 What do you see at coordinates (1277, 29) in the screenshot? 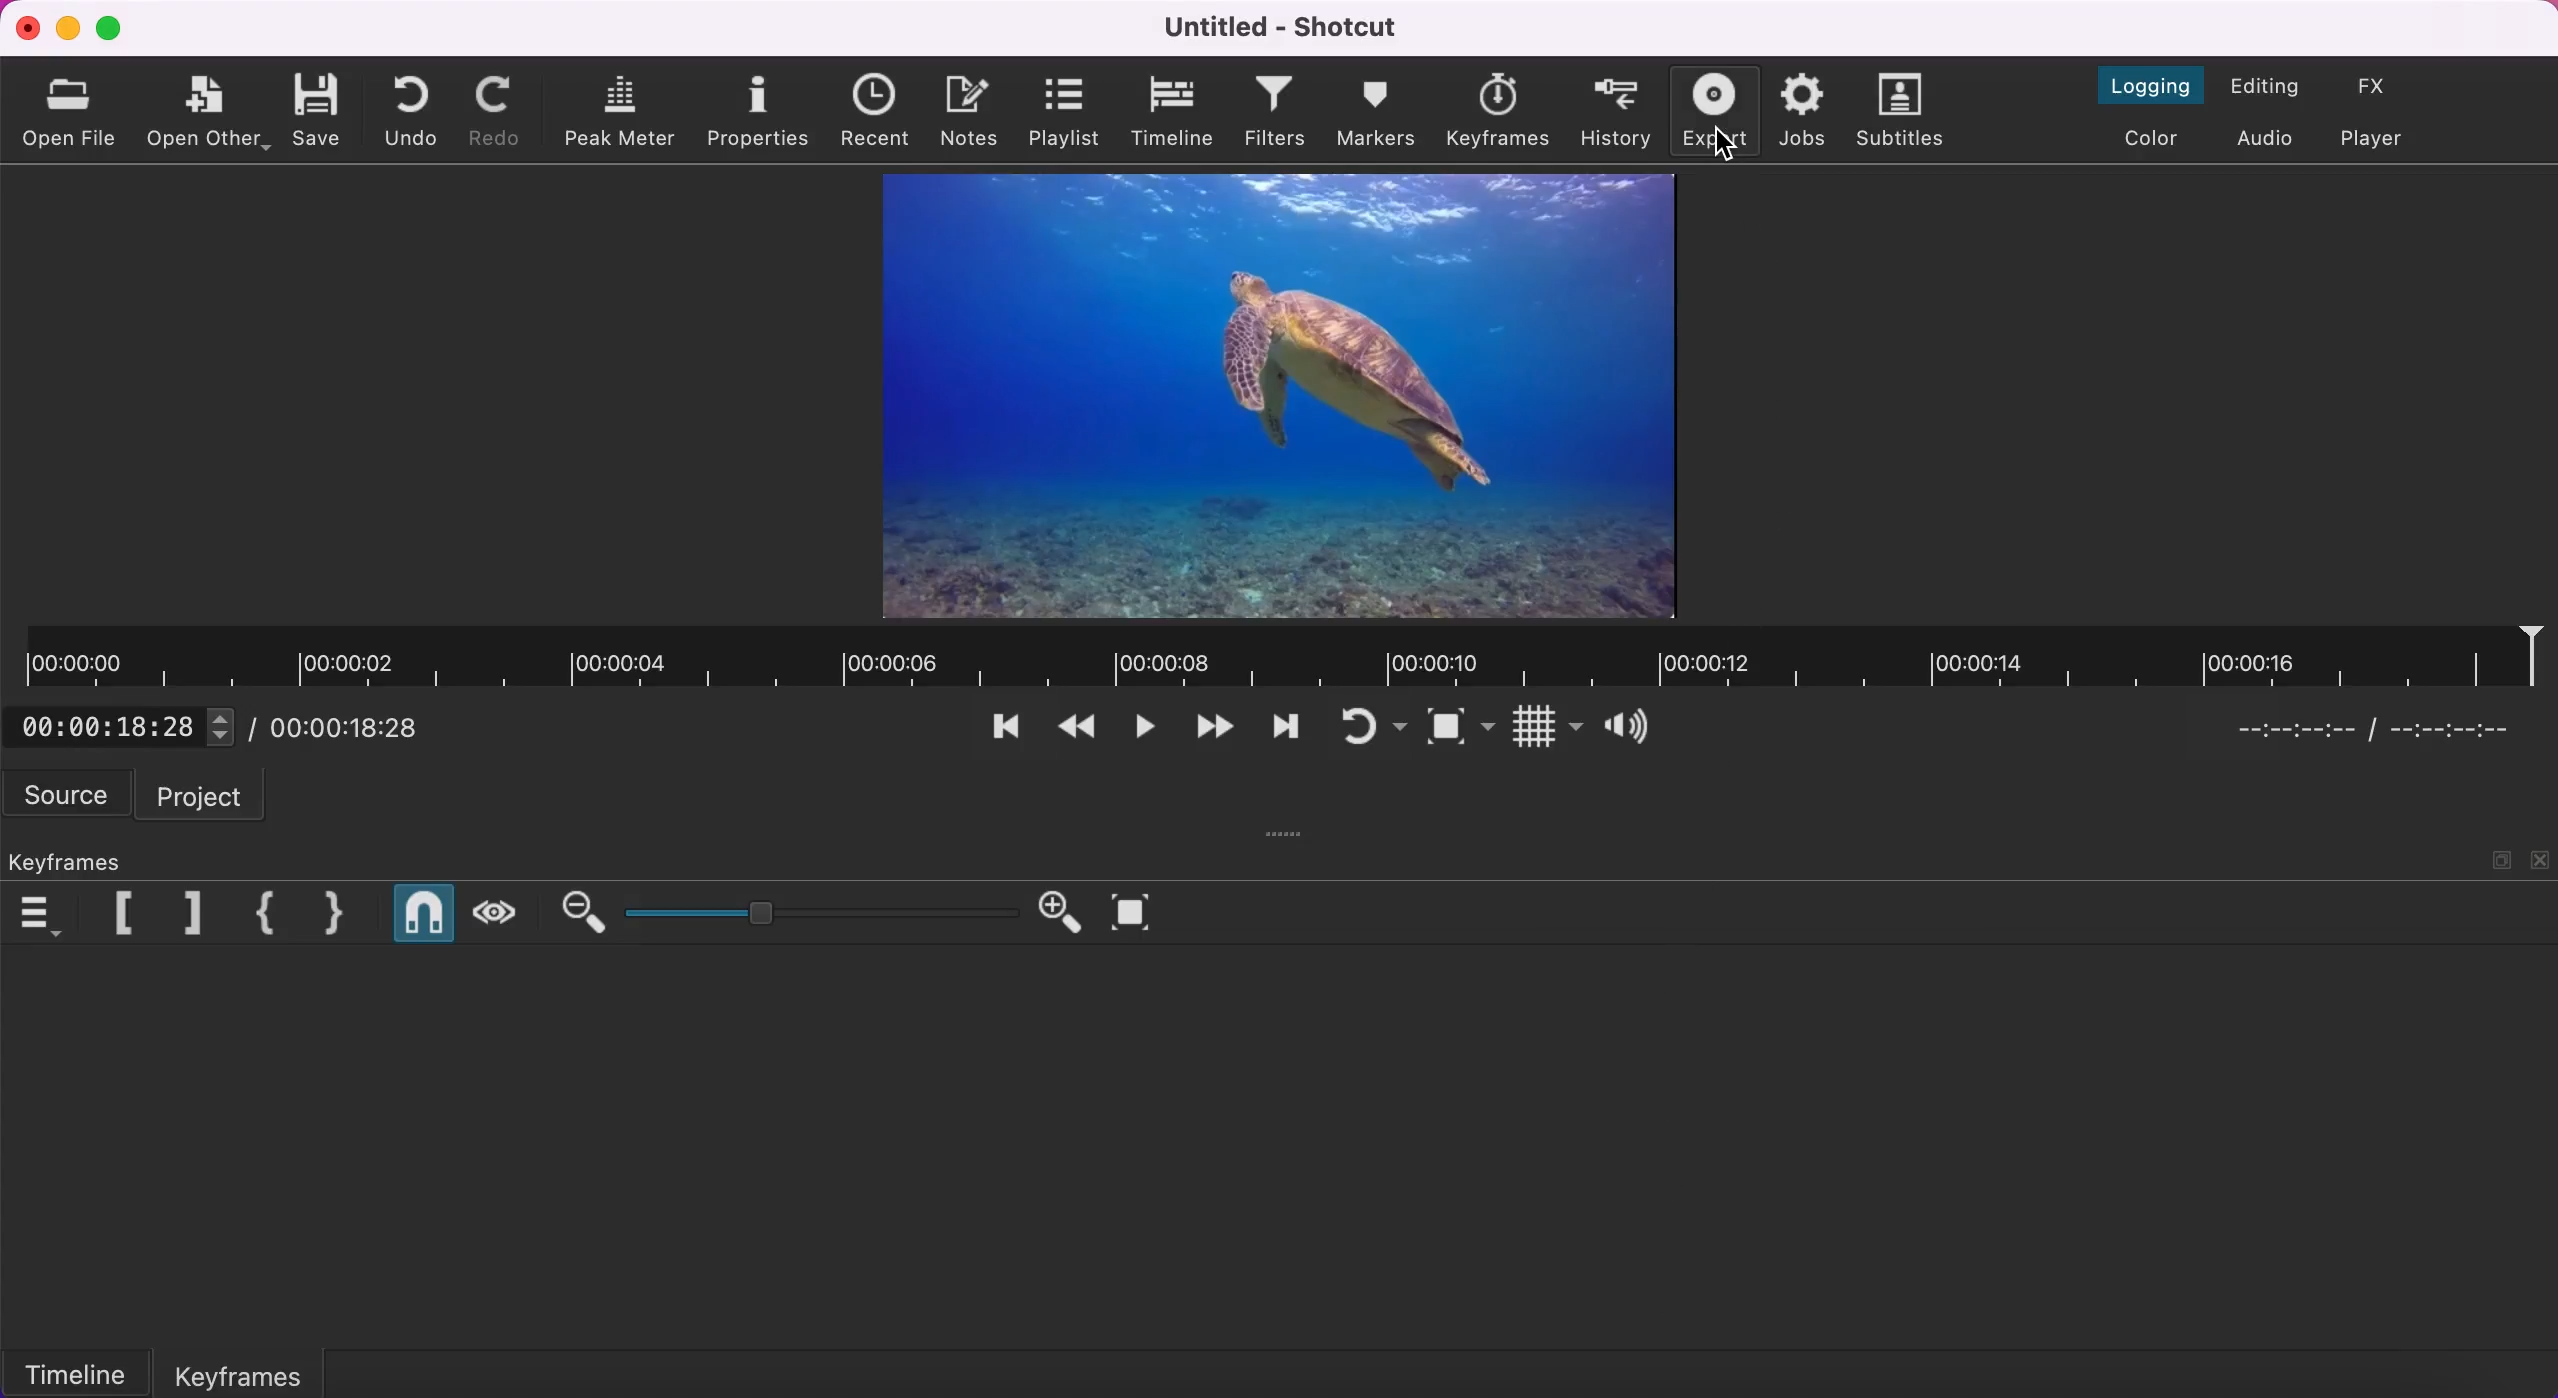
I see `Untitled - Shotcut` at bounding box center [1277, 29].